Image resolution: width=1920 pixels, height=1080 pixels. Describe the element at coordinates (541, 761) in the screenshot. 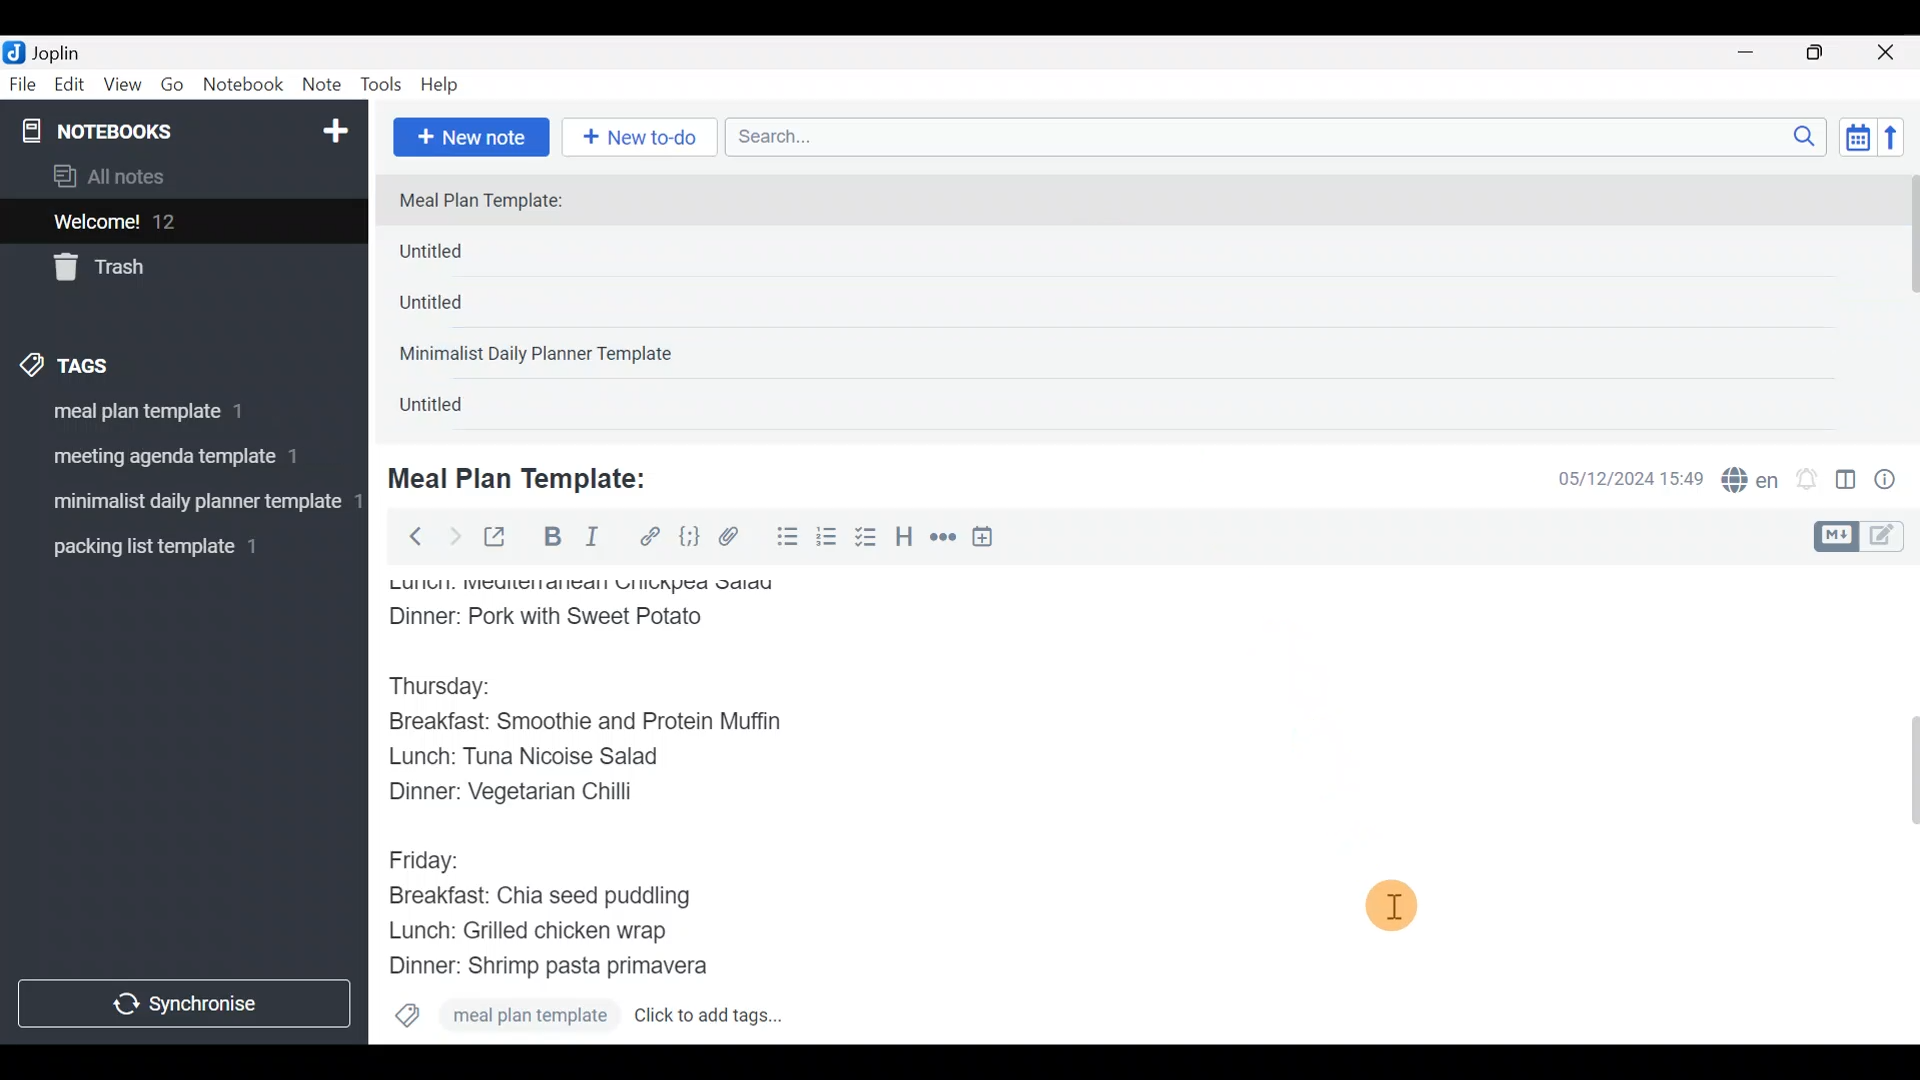

I see `Lunch: Tuna Nicoise Salad` at that location.